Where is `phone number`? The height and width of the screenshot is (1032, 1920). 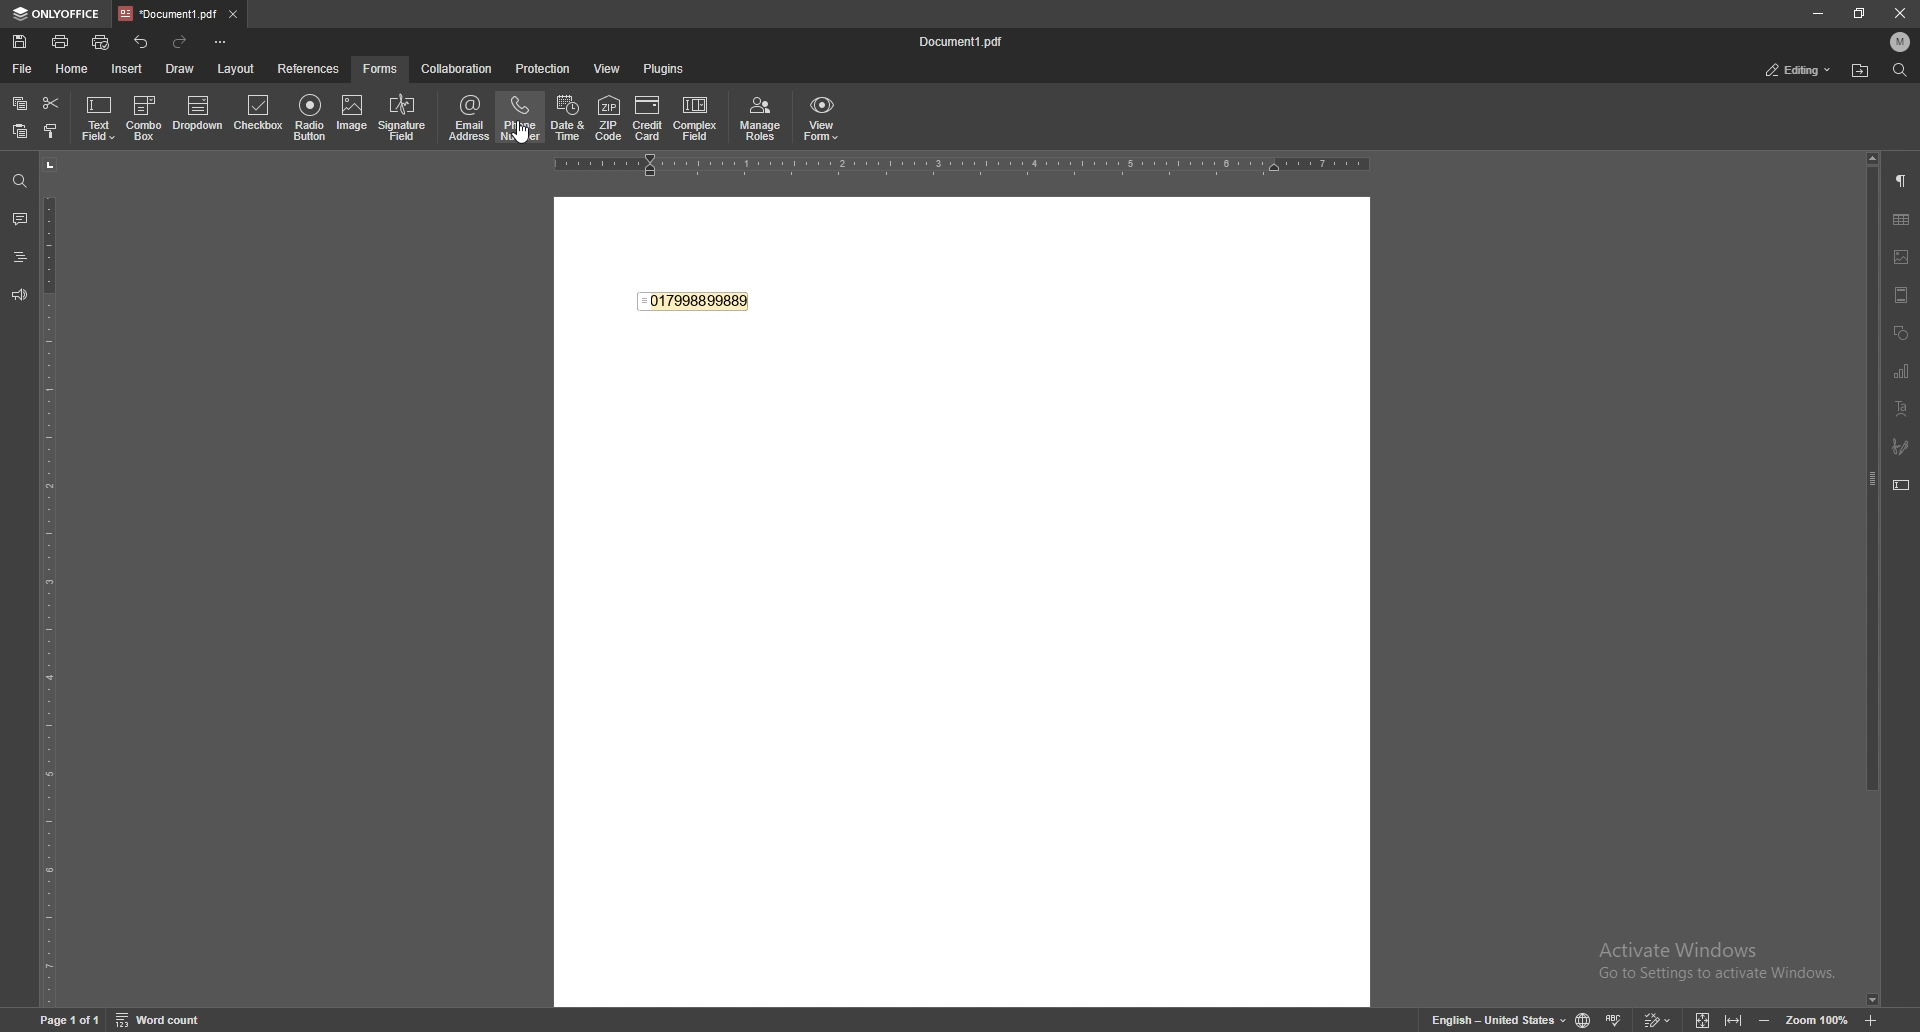 phone number is located at coordinates (521, 117).